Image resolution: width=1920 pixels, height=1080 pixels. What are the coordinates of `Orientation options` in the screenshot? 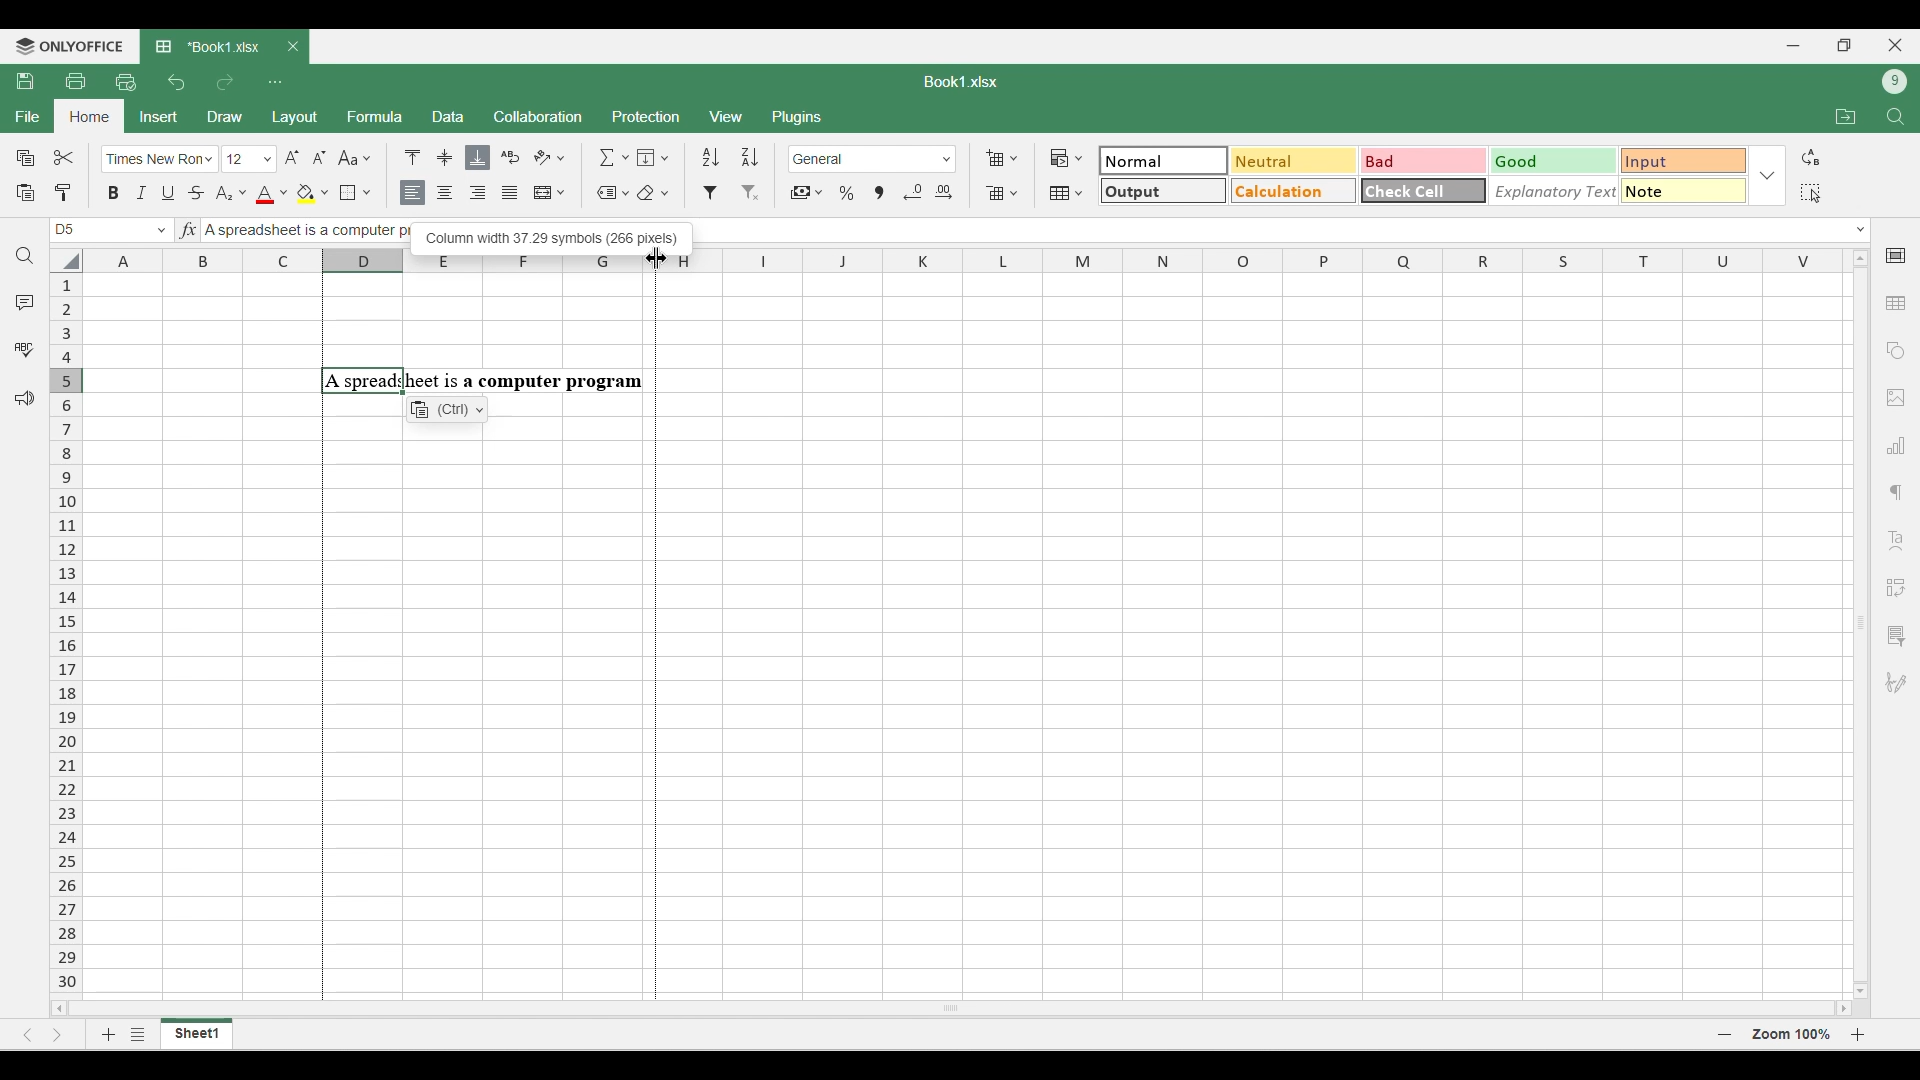 It's located at (550, 157).